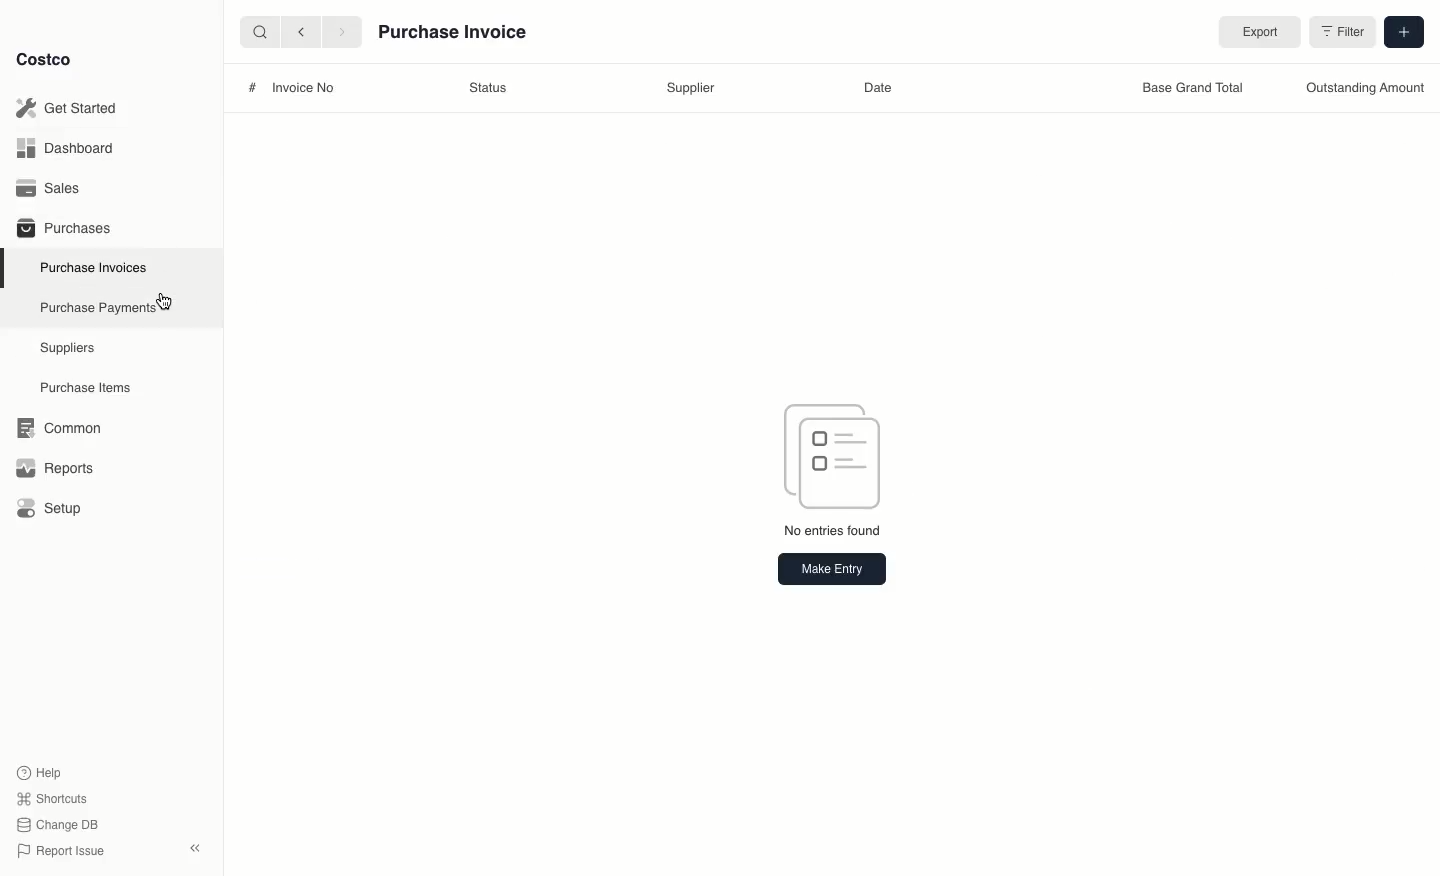 This screenshot has height=876, width=1440. Describe the element at coordinates (1188, 90) in the screenshot. I see `Base Grand Total` at that location.